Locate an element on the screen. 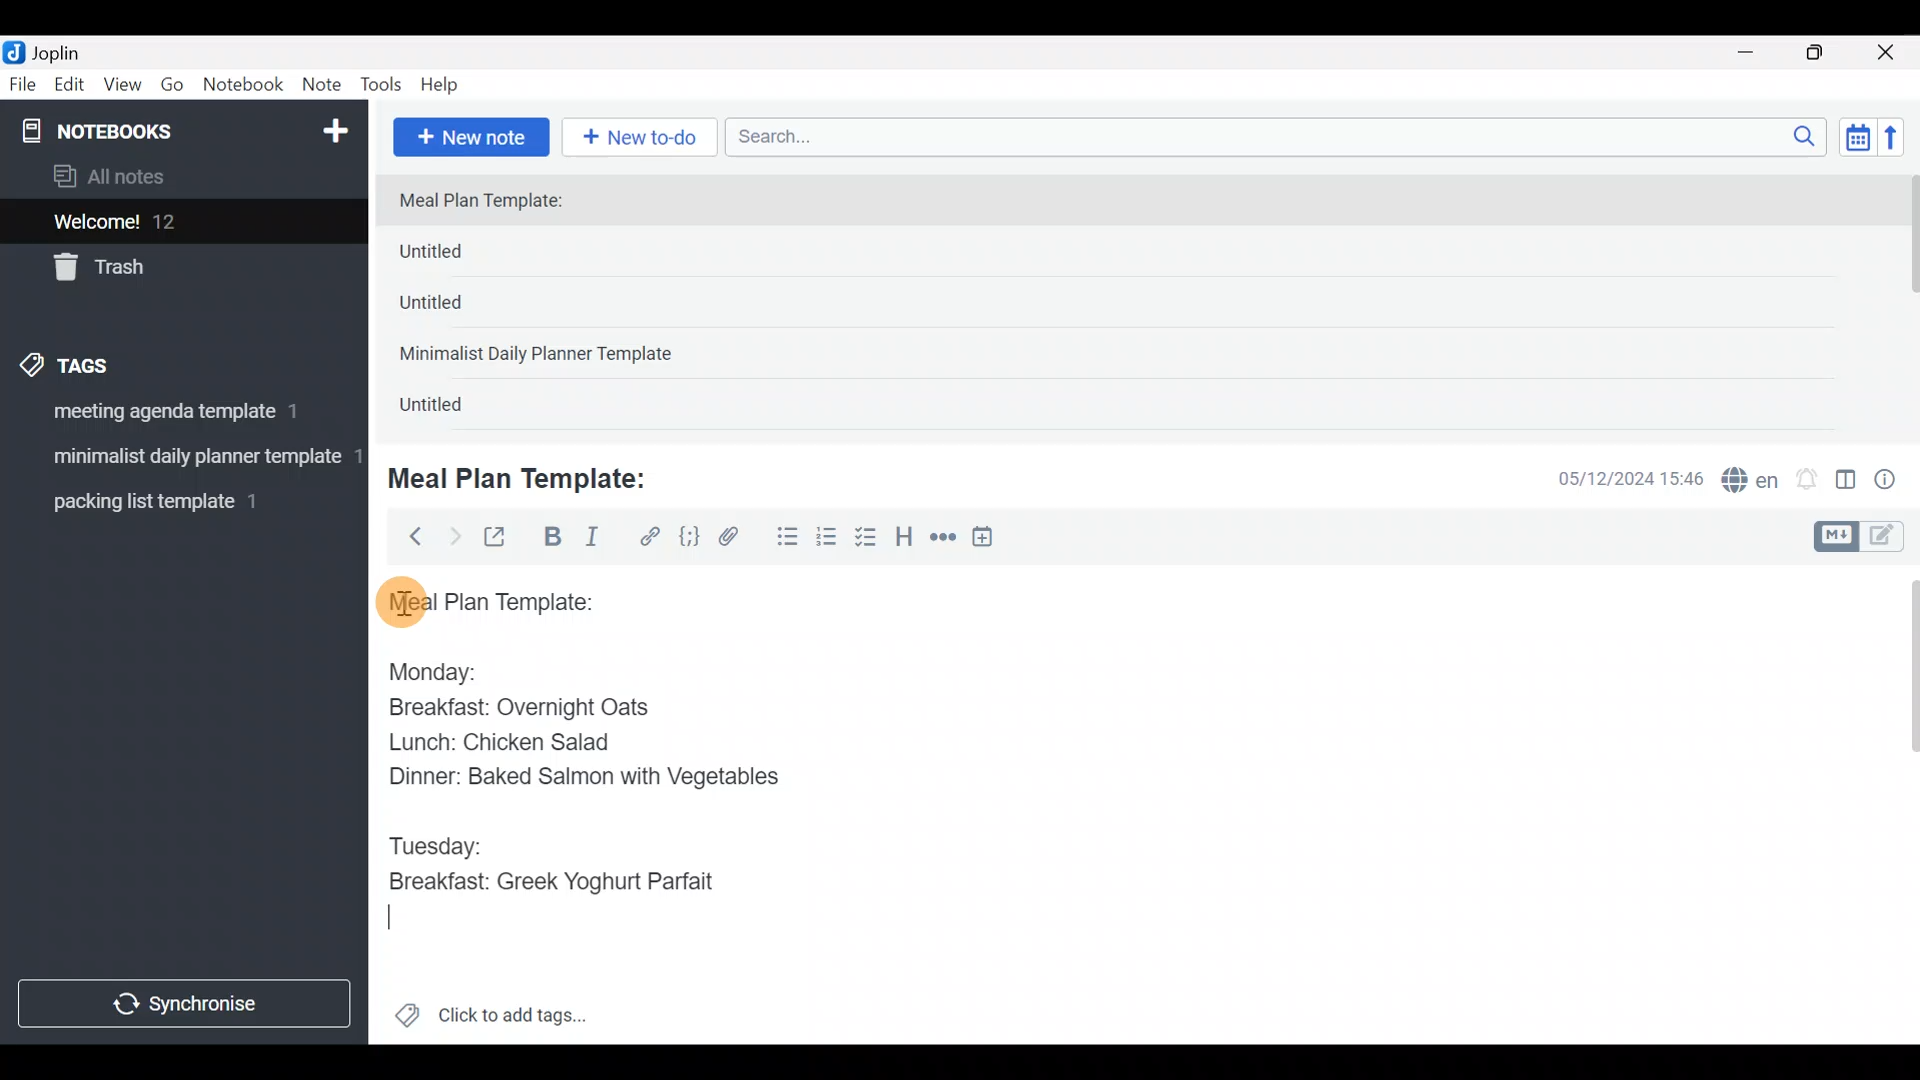 The image size is (1920, 1080). All notes is located at coordinates (179, 178).